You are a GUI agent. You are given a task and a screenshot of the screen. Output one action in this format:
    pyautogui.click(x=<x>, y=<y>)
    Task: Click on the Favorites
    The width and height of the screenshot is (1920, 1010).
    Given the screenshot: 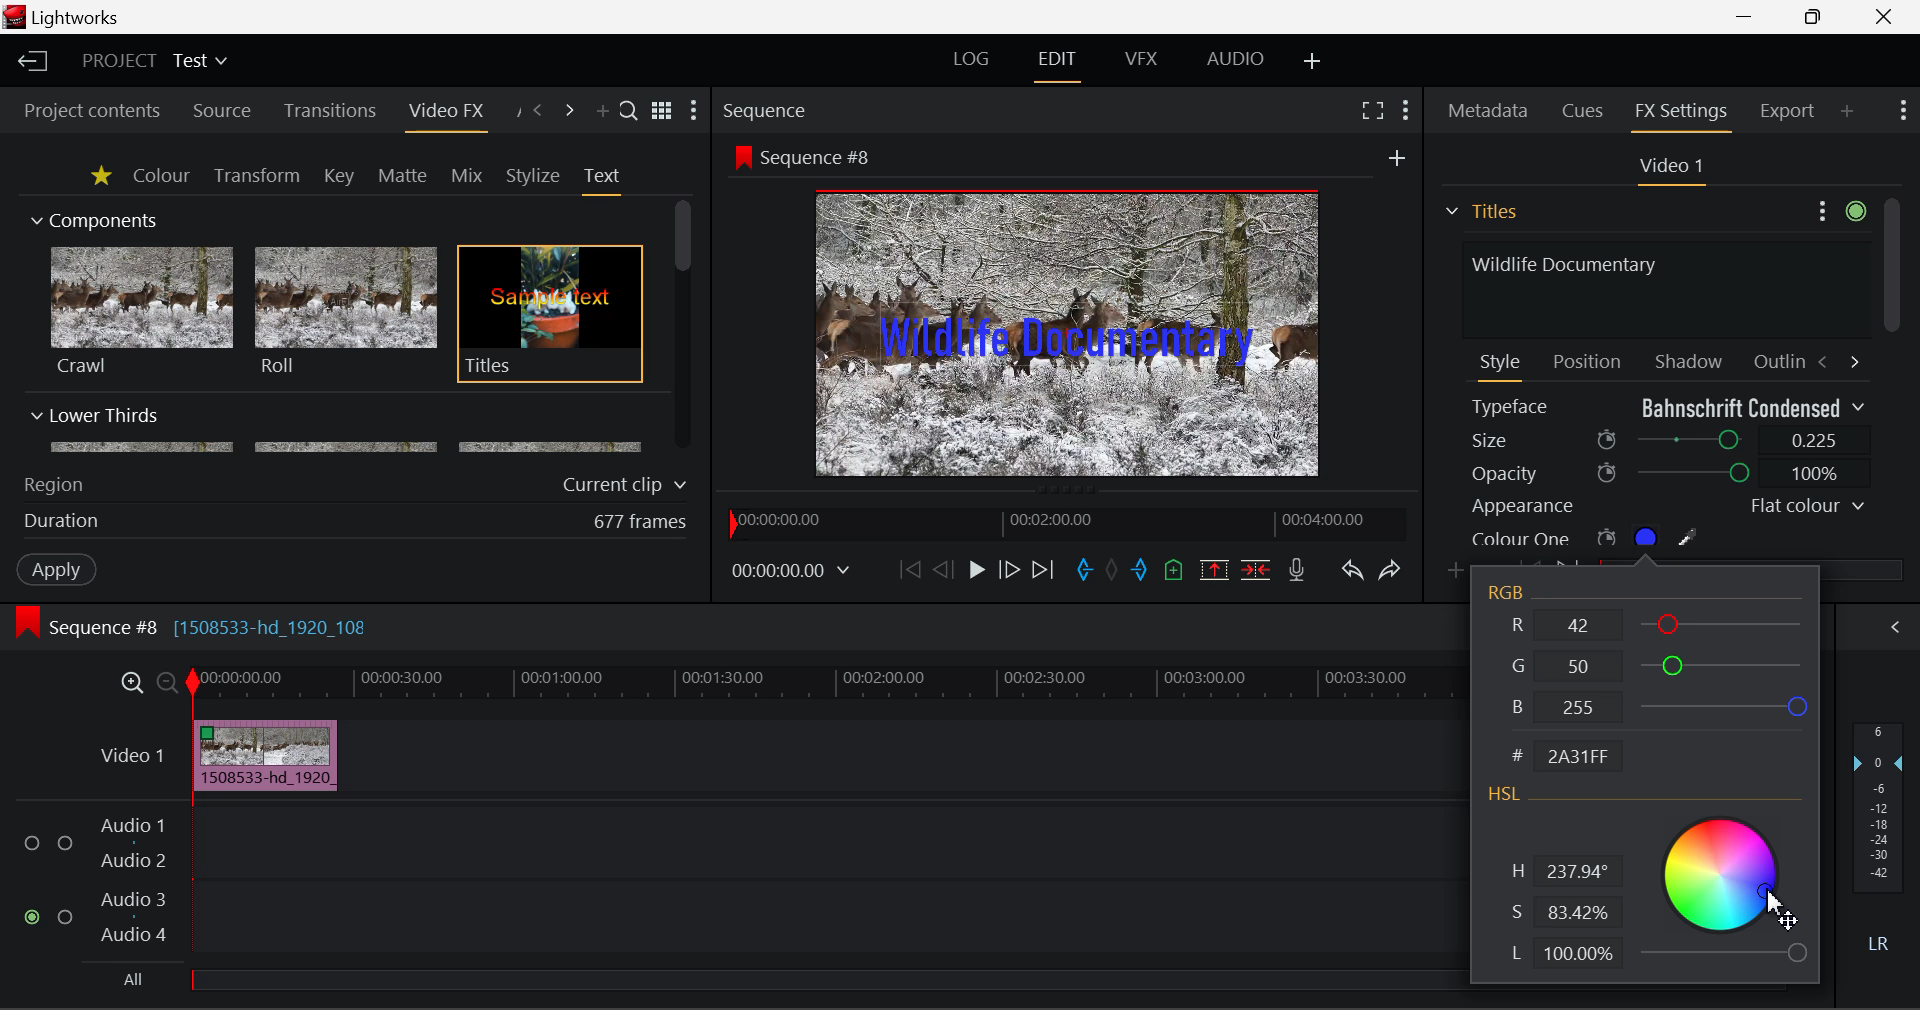 What is the action you would take?
    pyautogui.click(x=103, y=177)
    